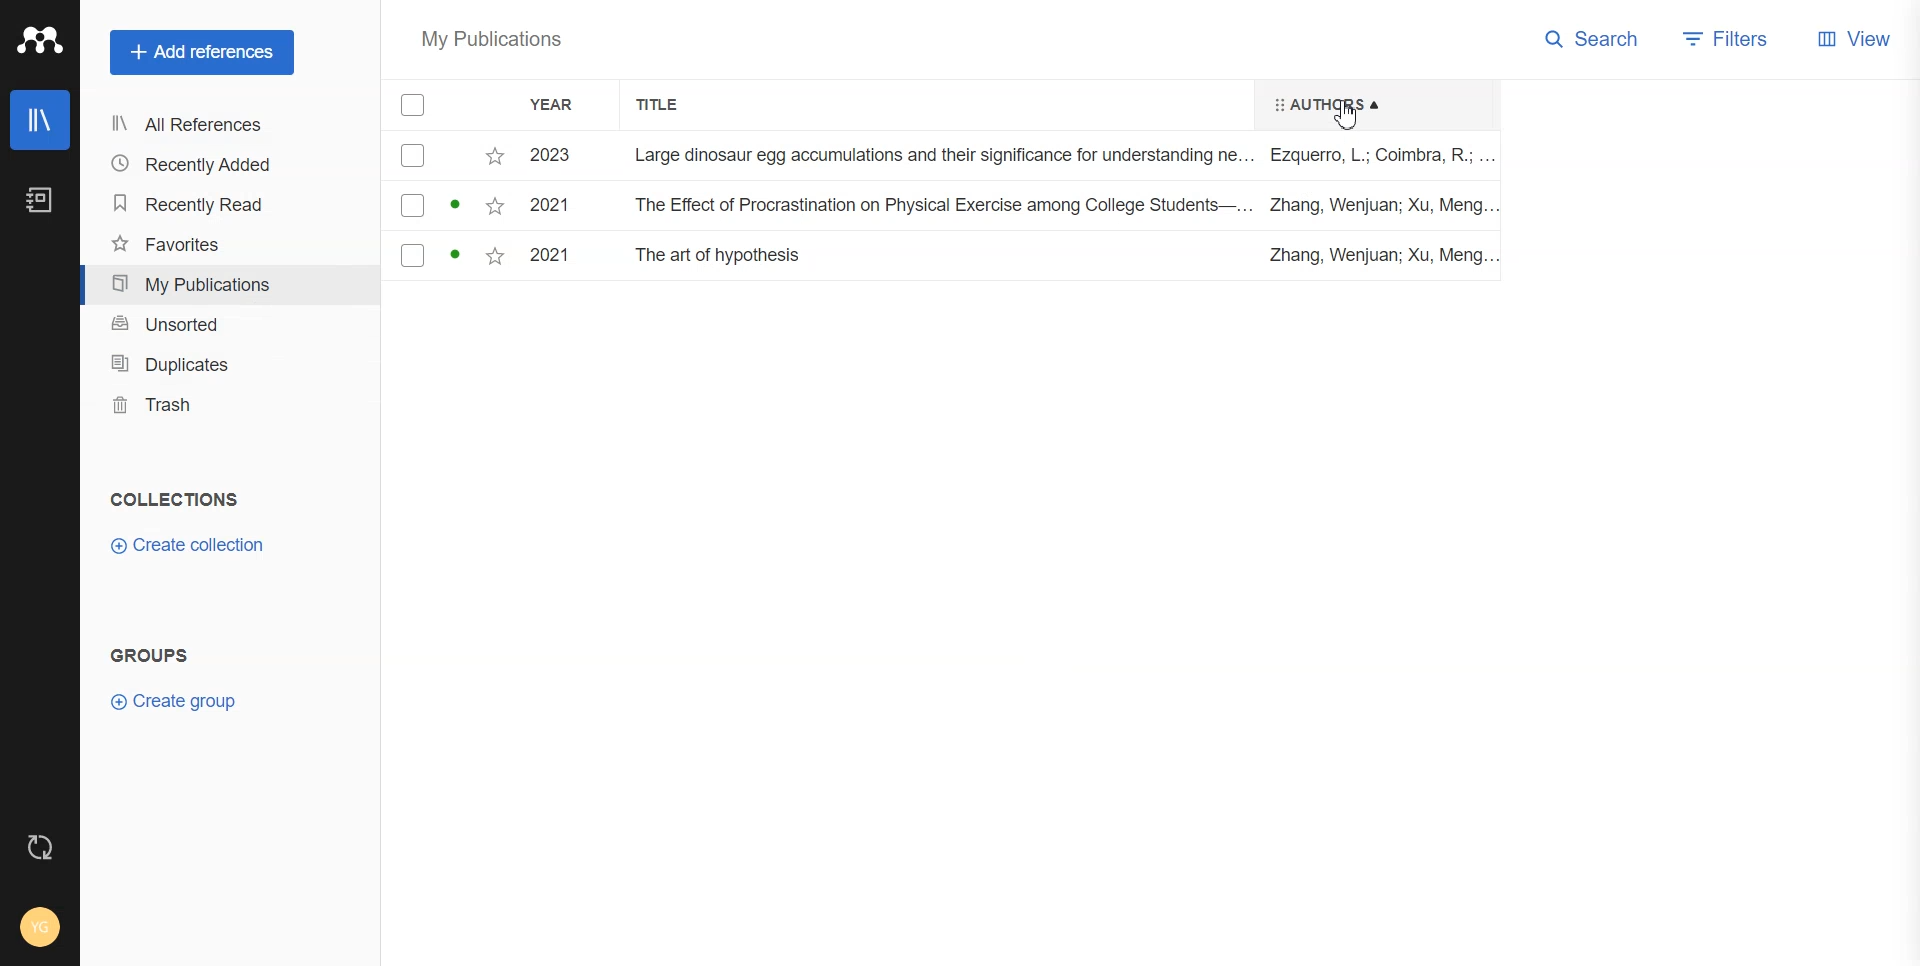 Image resolution: width=1920 pixels, height=966 pixels. What do you see at coordinates (944, 204) in the screenshot?
I see `The Effect of Procrastination on Physical Exercise among College Students—...` at bounding box center [944, 204].